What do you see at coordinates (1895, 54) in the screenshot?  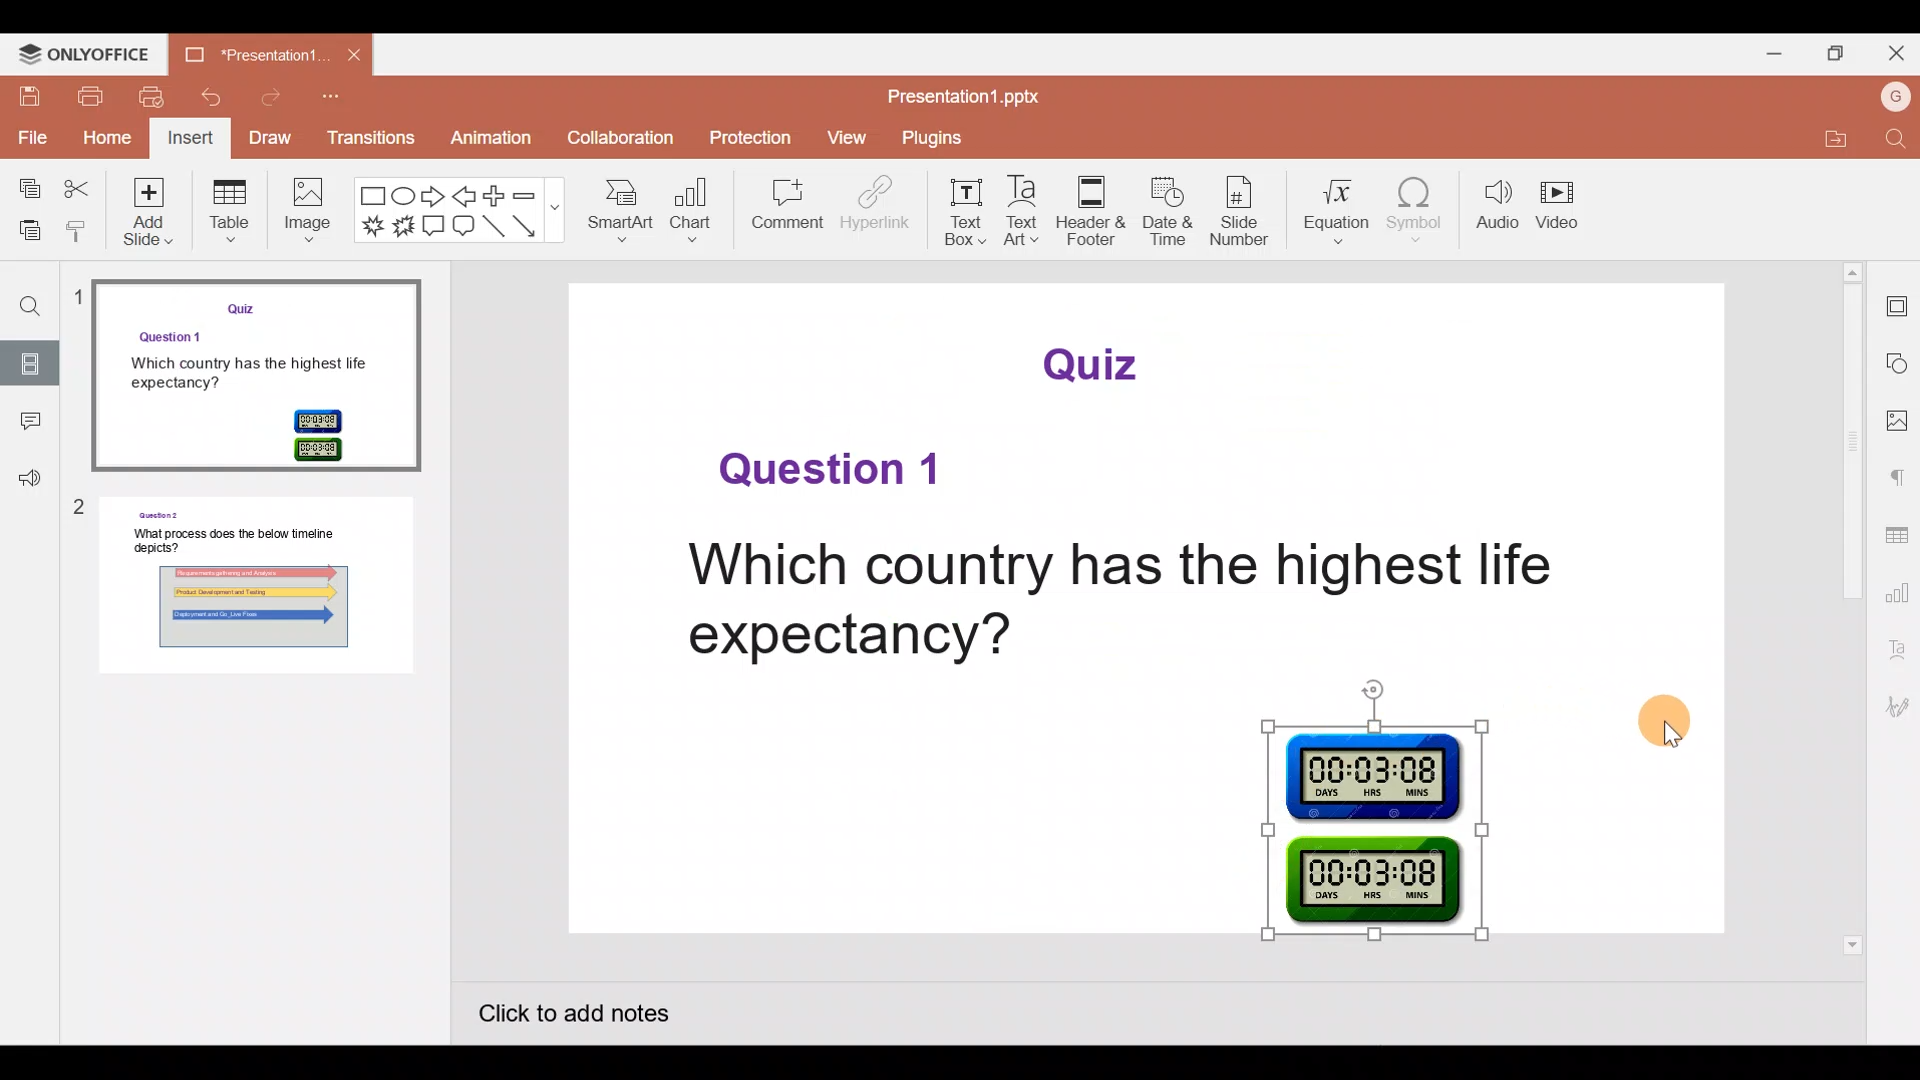 I see `Close` at bounding box center [1895, 54].